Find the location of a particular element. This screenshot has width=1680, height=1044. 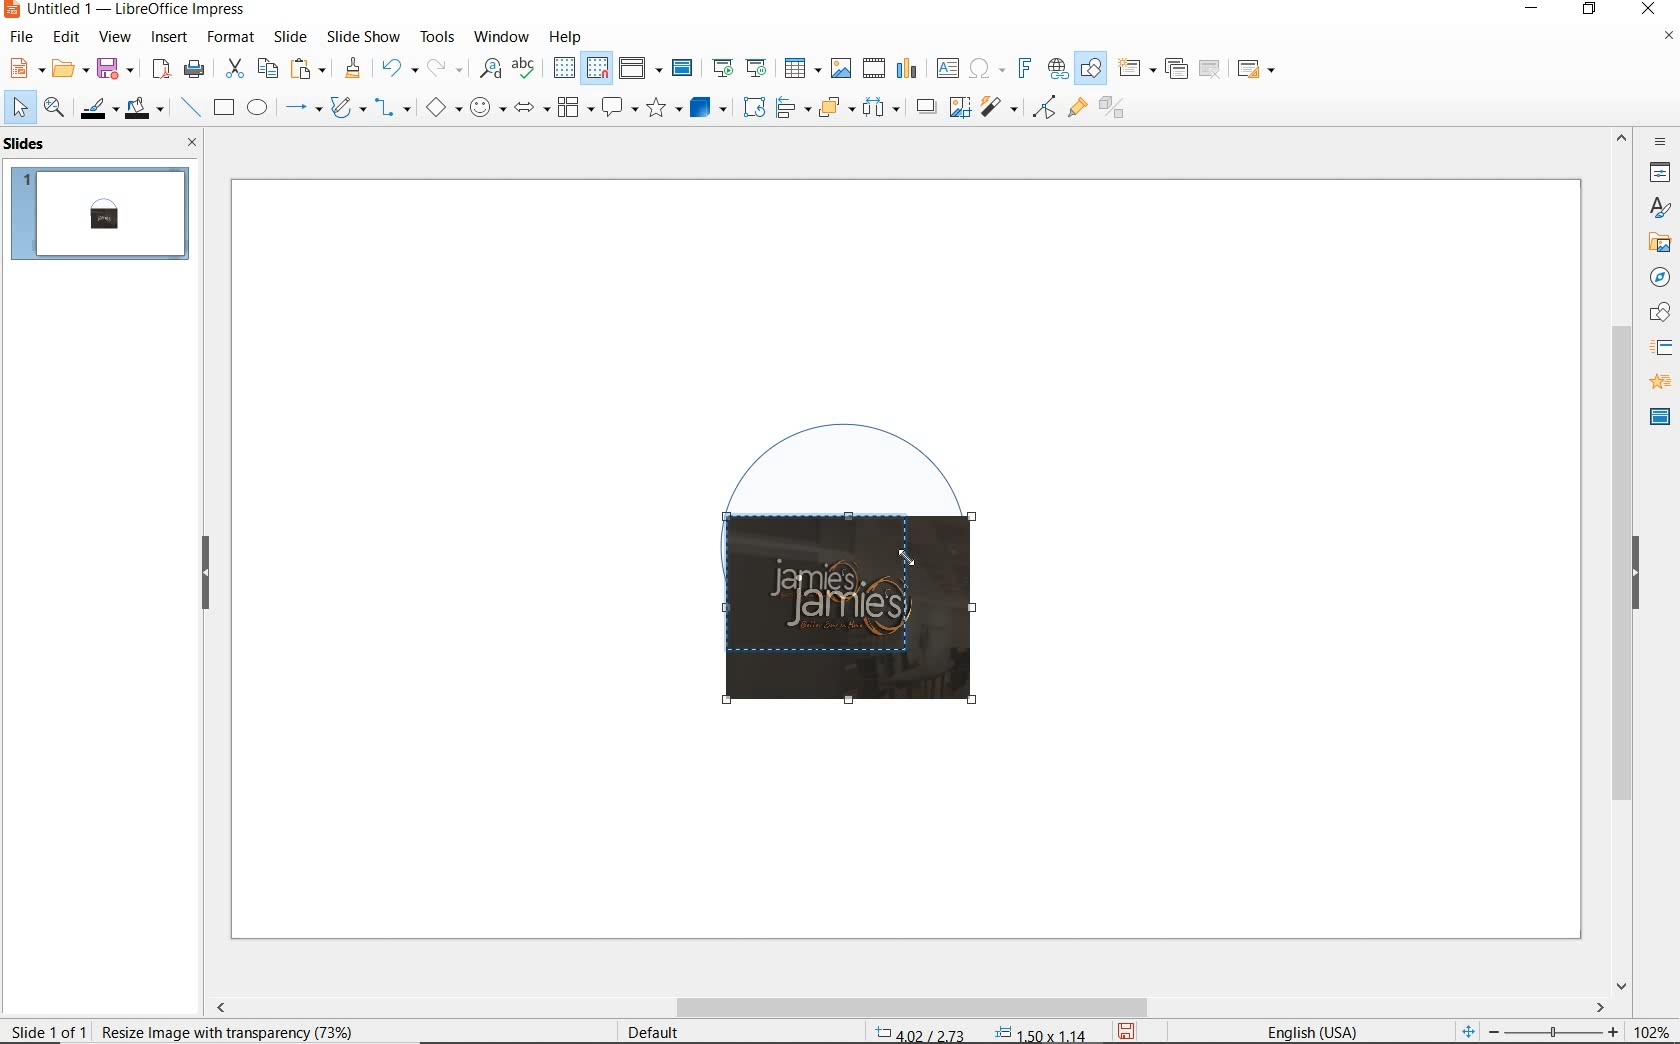

slide show is located at coordinates (362, 36).